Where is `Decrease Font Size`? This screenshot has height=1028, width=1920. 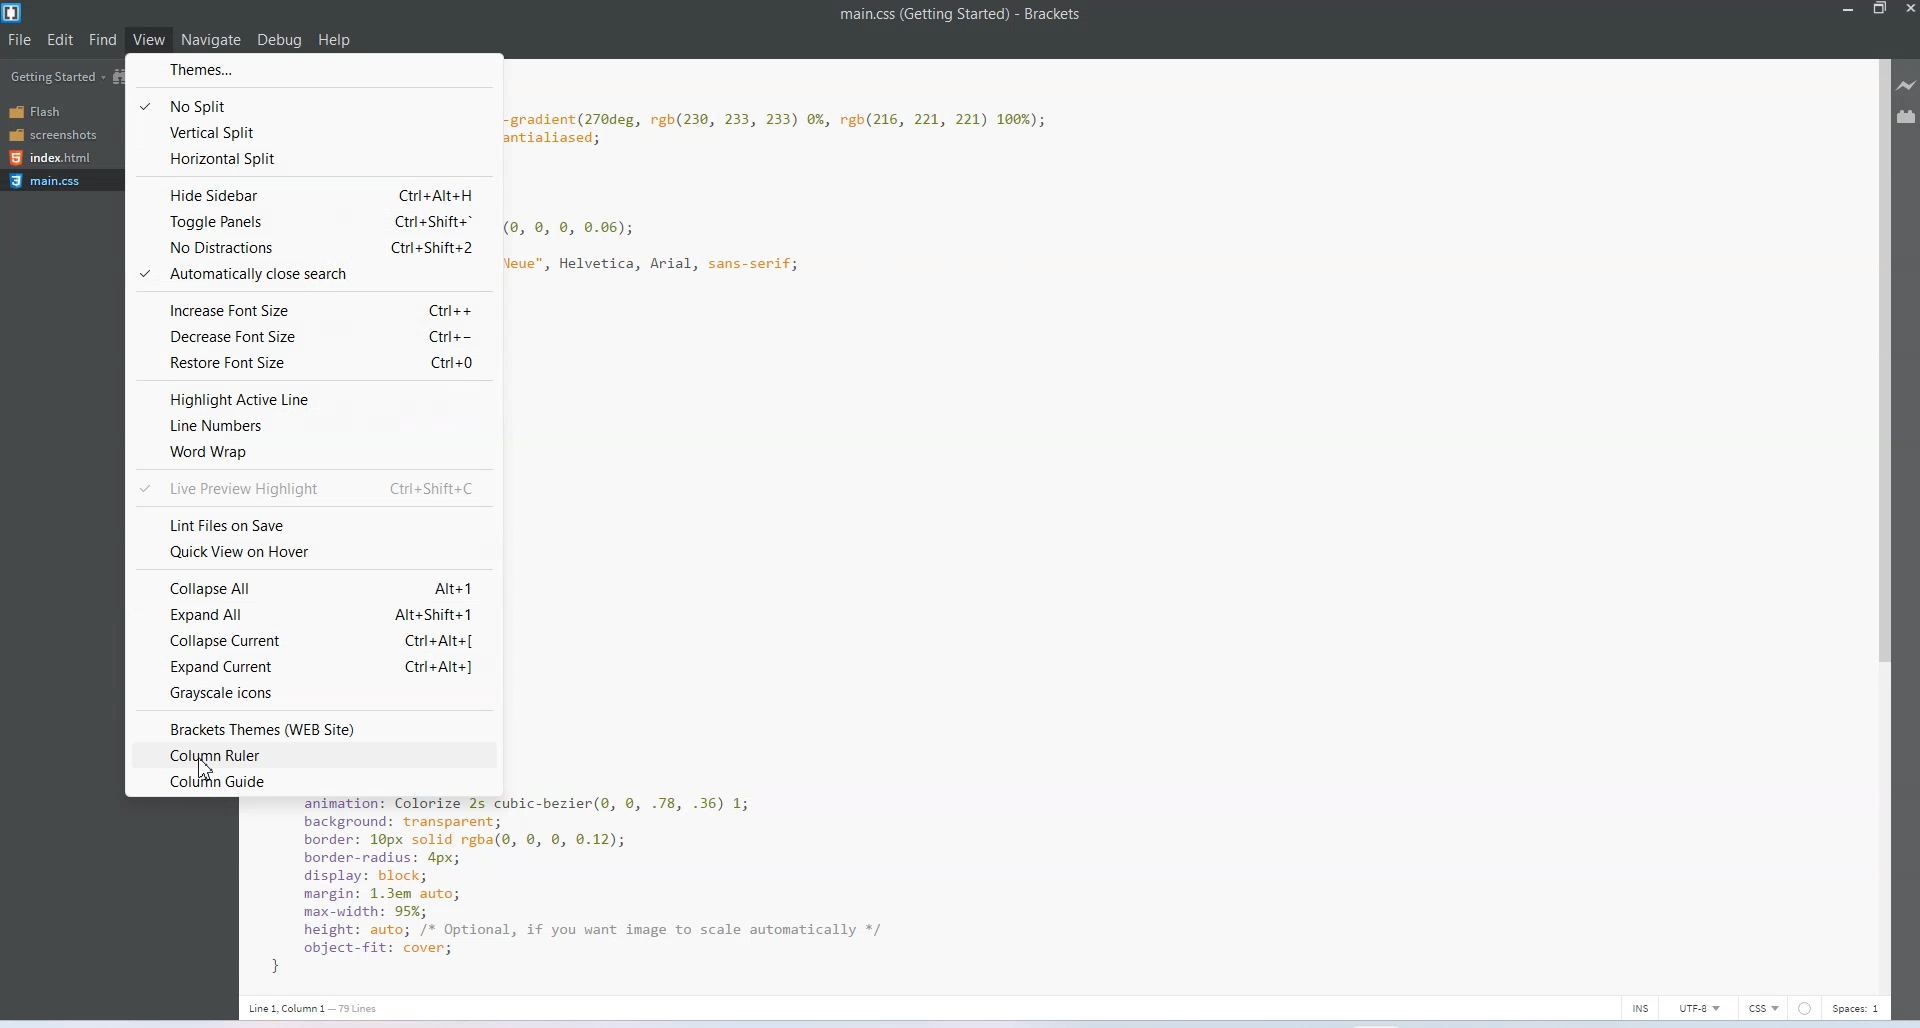
Decrease Font Size is located at coordinates (313, 337).